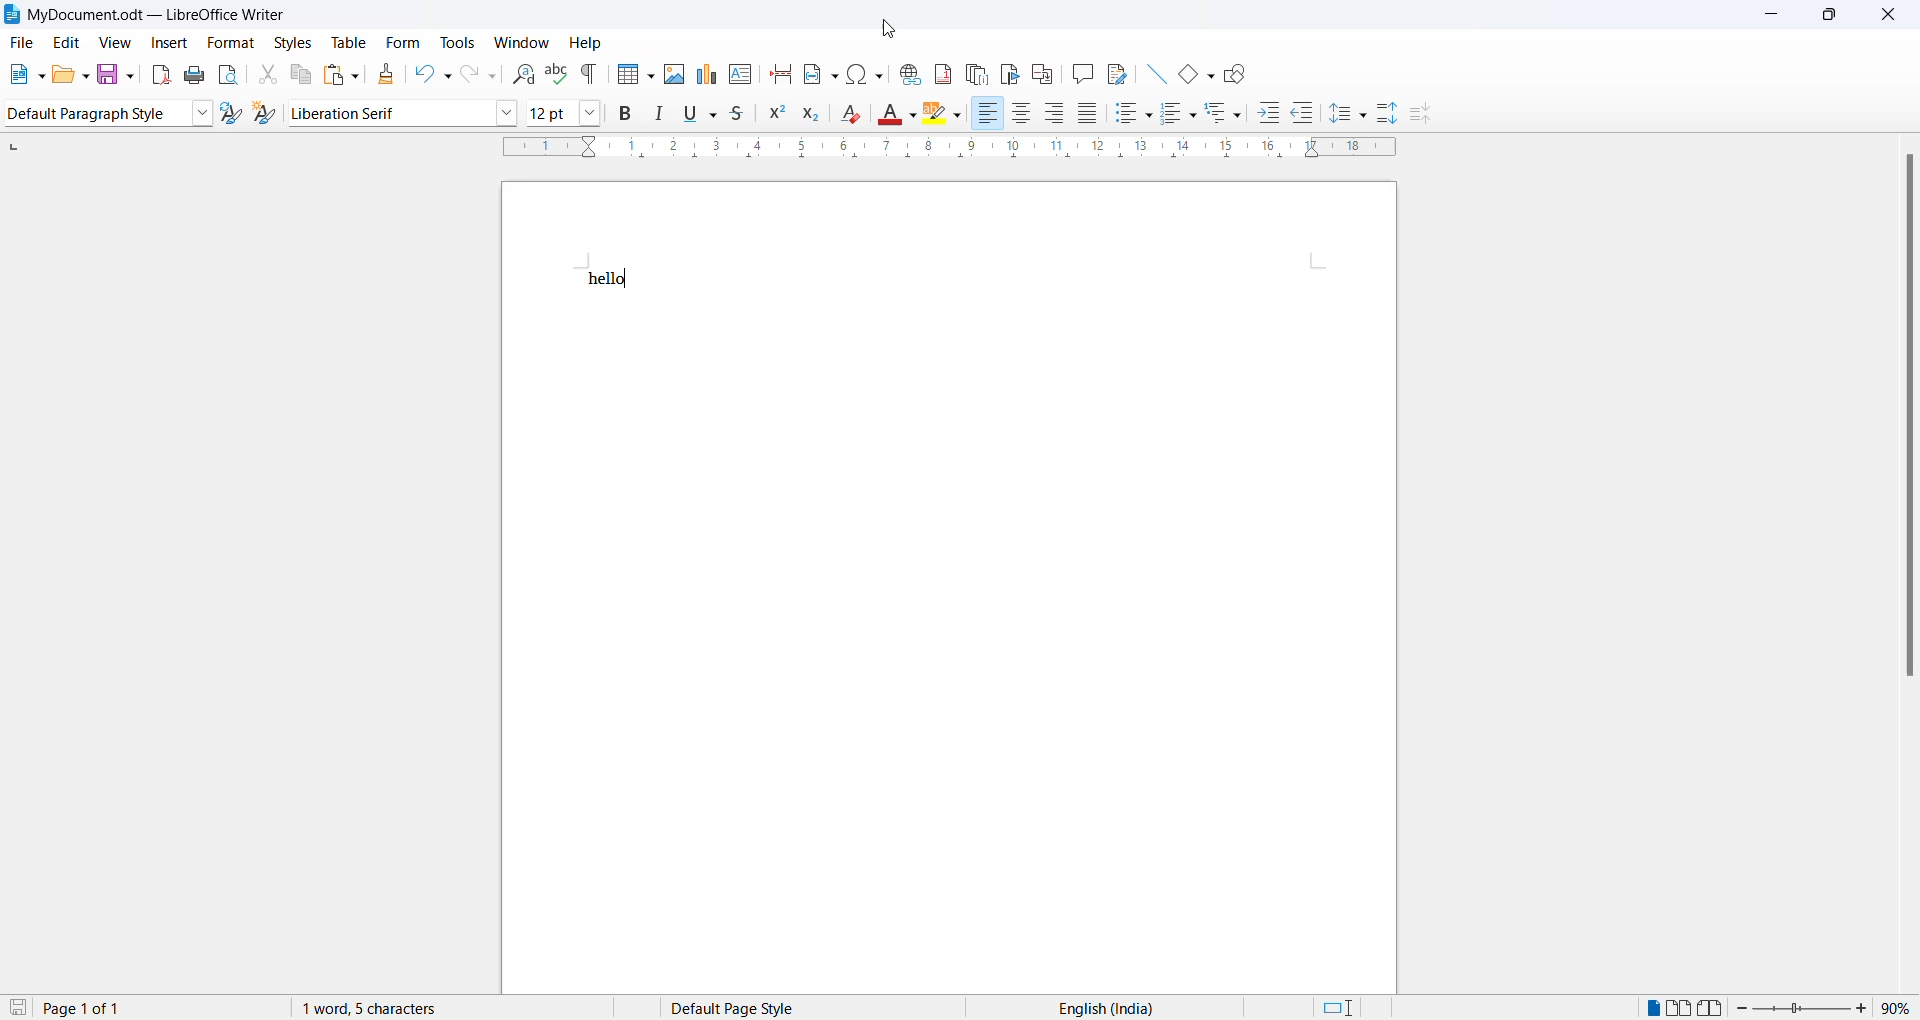 The height and width of the screenshot is (1020, 1920). What do you see at coordinates (523, 42) in the screenshot?
I see `Window` at bounding box center [523, 42].